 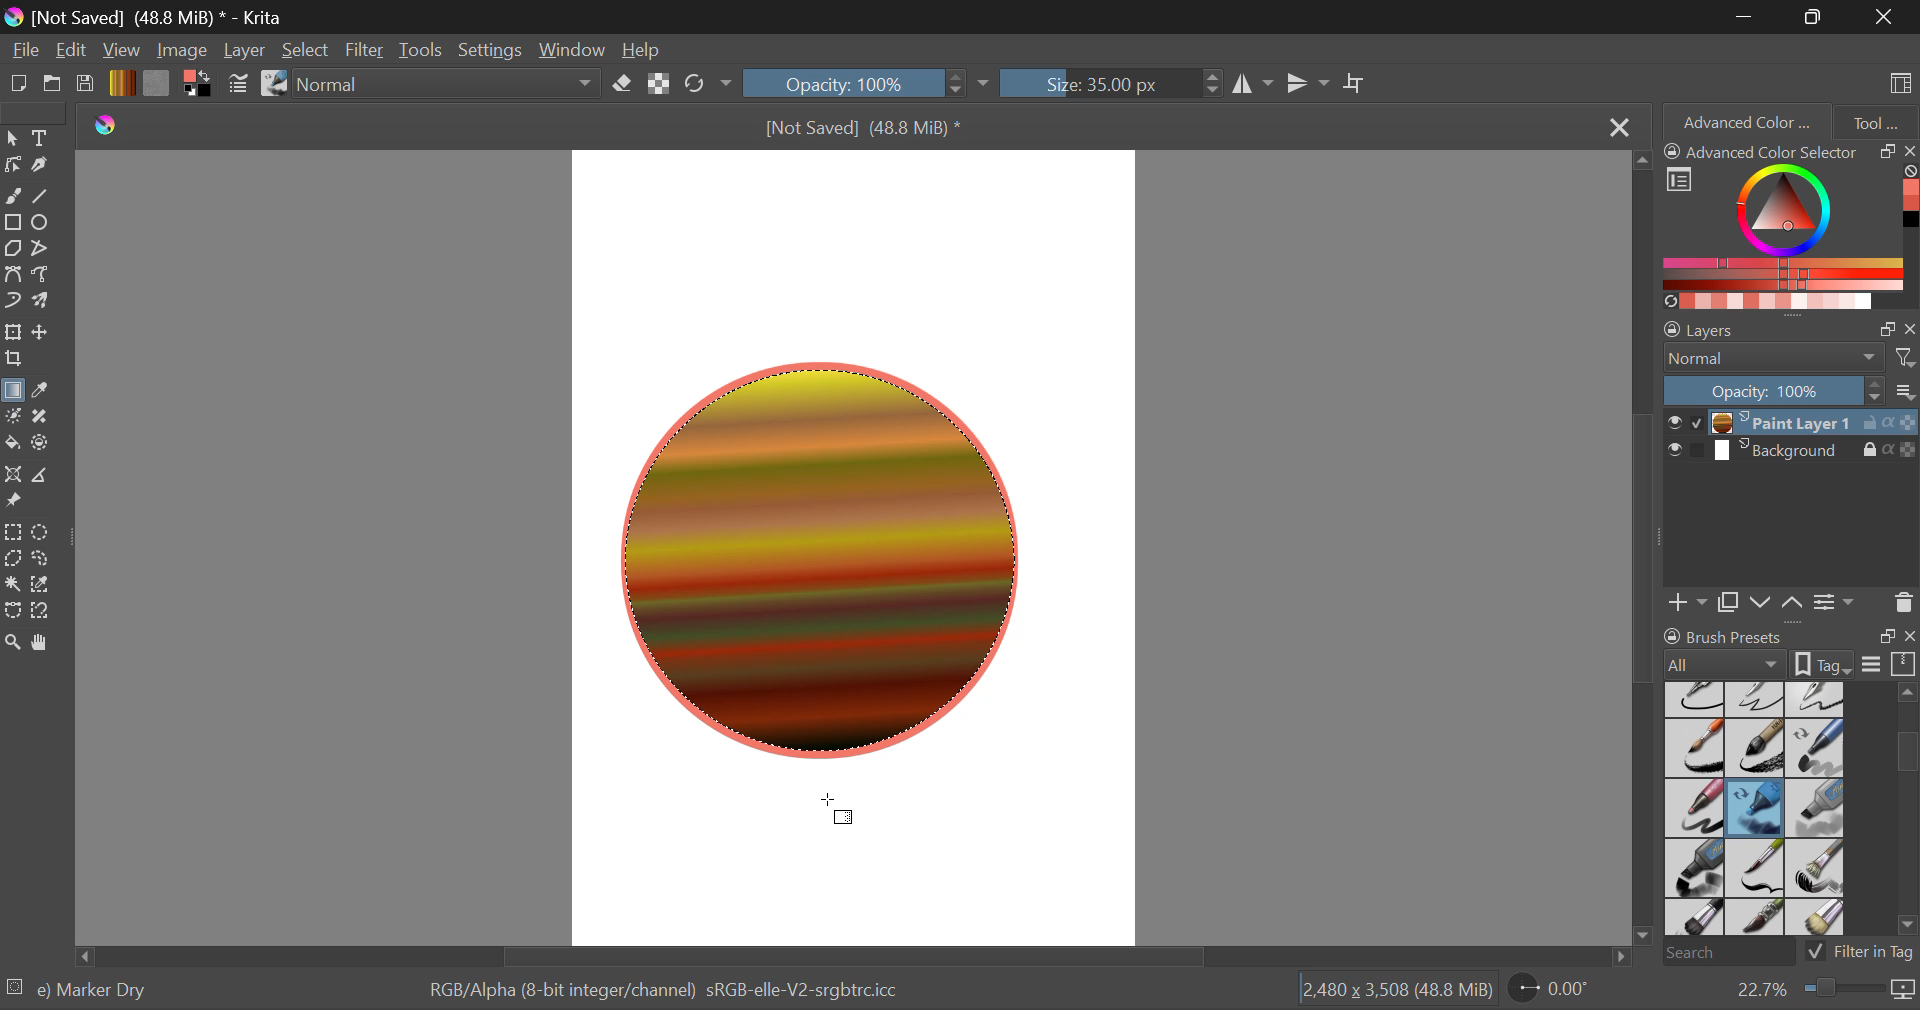 I want to click on Colors in Use, so click(x=196, y=84).